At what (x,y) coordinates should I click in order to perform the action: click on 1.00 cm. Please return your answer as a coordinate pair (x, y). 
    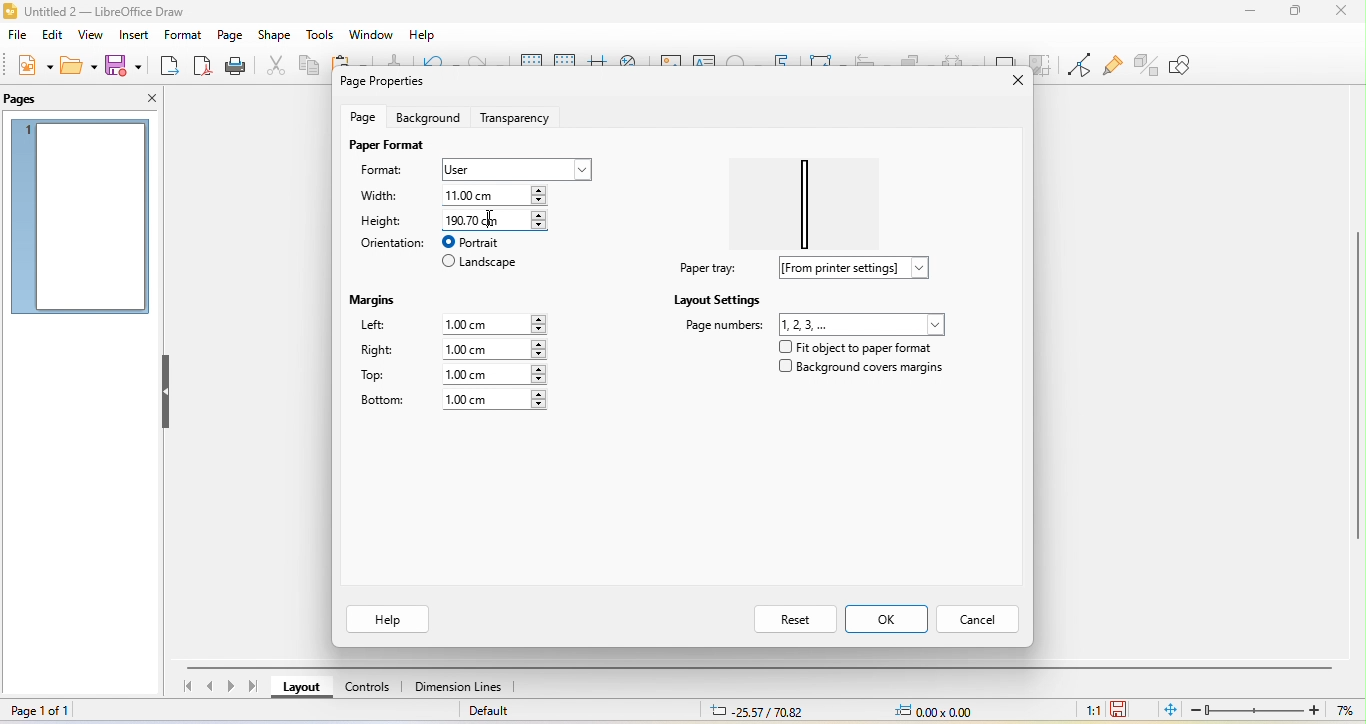
    Looking at the image, I should click on (494, 374).